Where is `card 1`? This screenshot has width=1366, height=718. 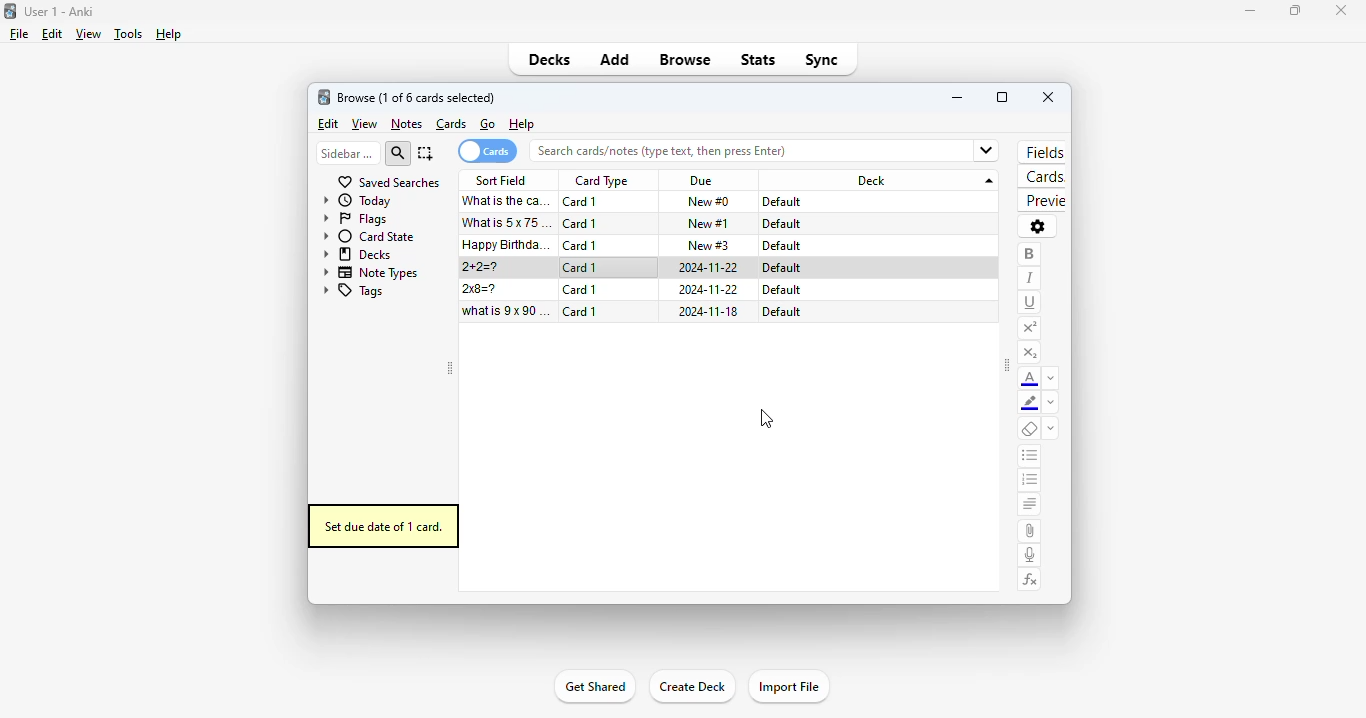 card 1 is located at coordinates (581, 202).